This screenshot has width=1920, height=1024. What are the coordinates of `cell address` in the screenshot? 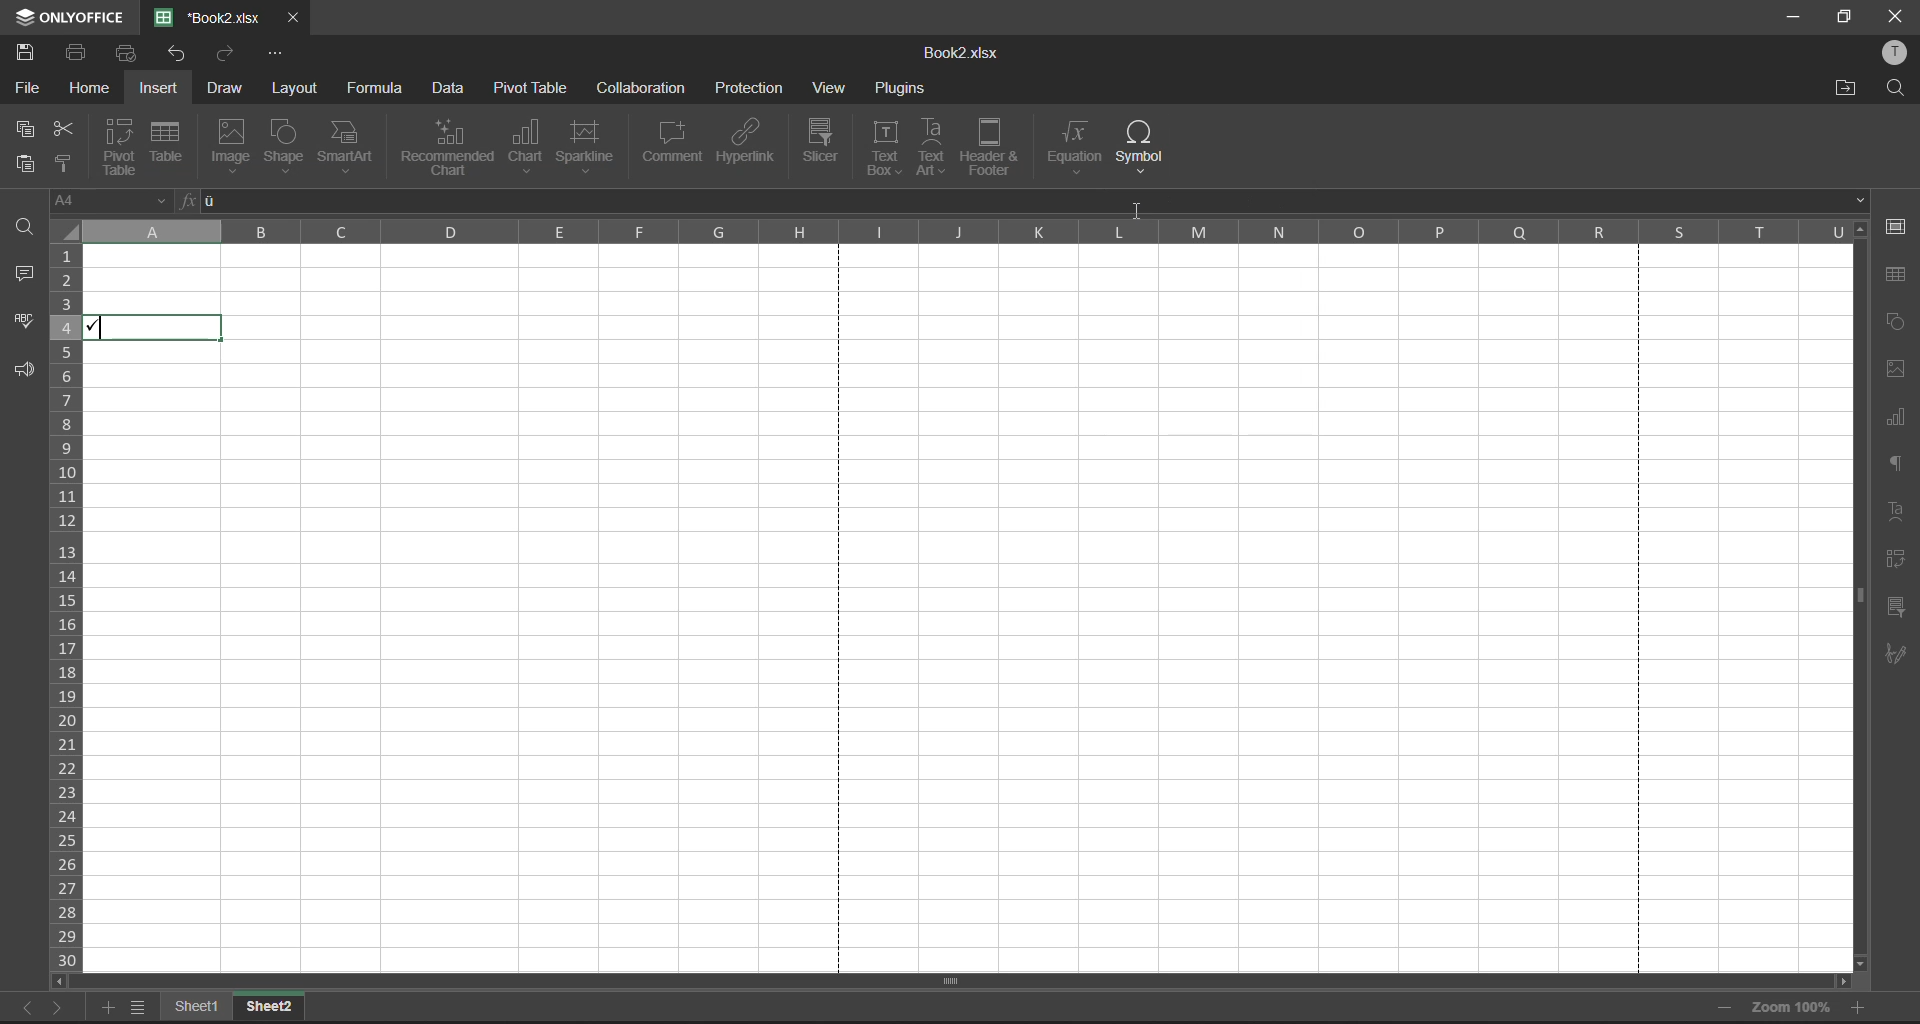 It's located at (108, 200).